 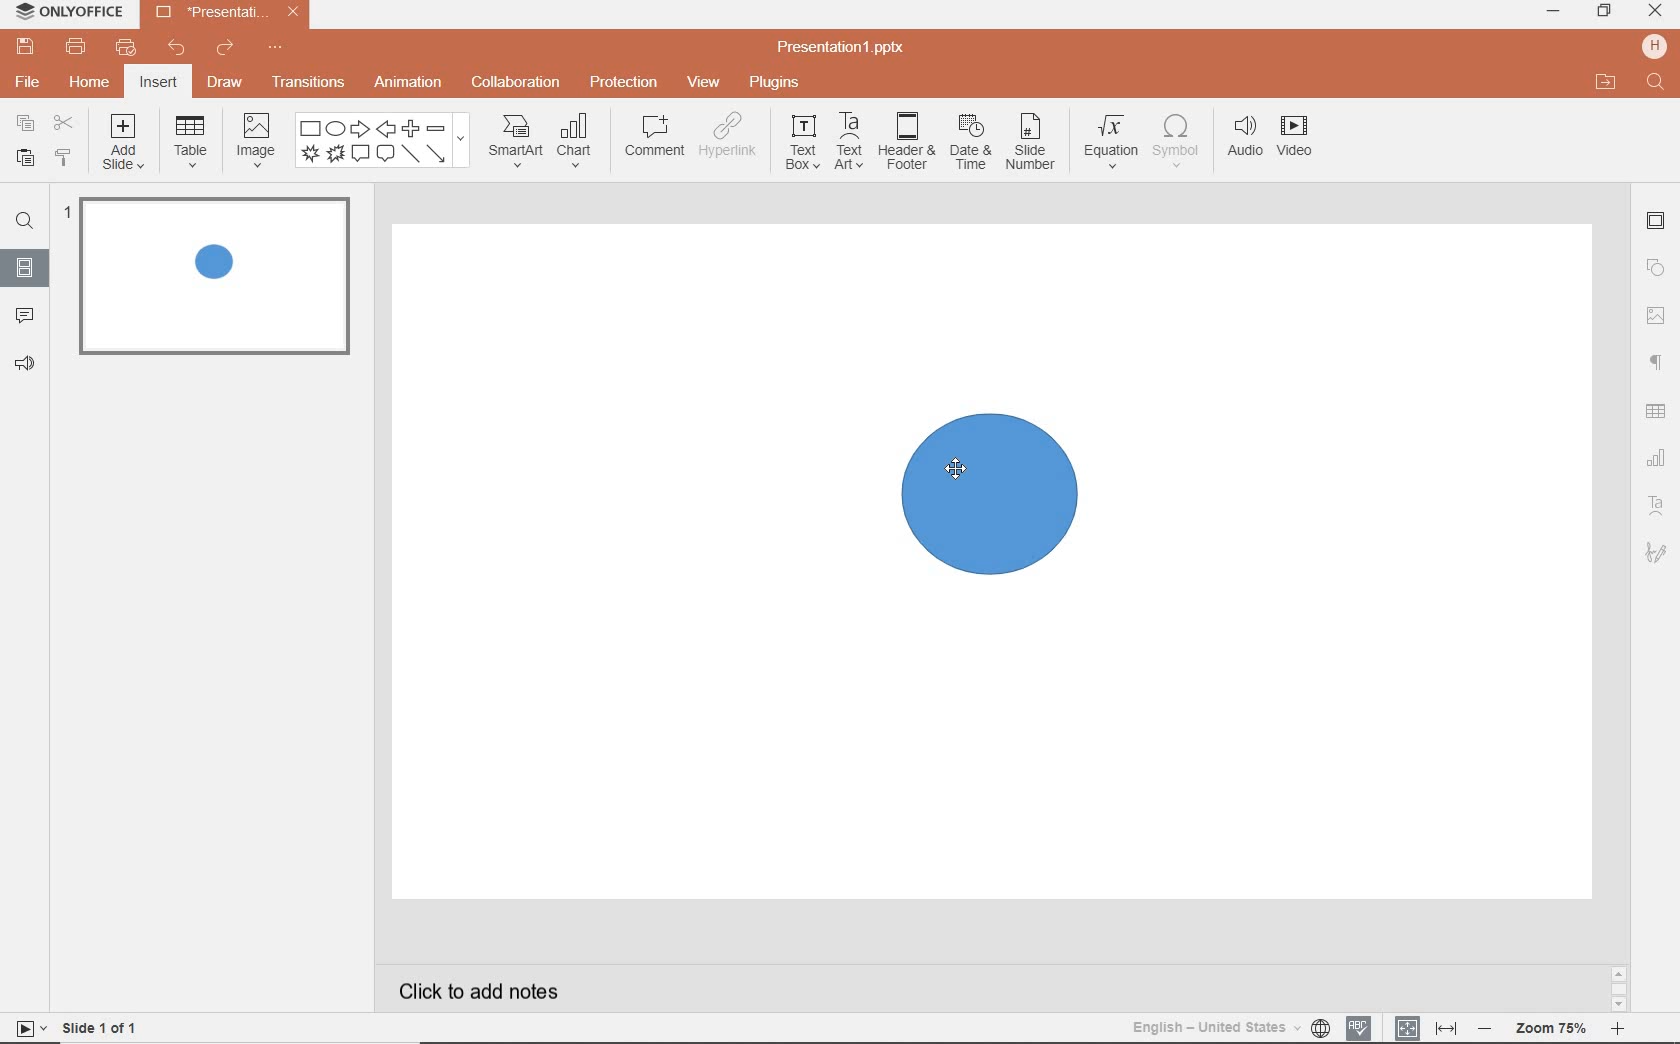 I want to click on hp, so click(x=1652, y=46).